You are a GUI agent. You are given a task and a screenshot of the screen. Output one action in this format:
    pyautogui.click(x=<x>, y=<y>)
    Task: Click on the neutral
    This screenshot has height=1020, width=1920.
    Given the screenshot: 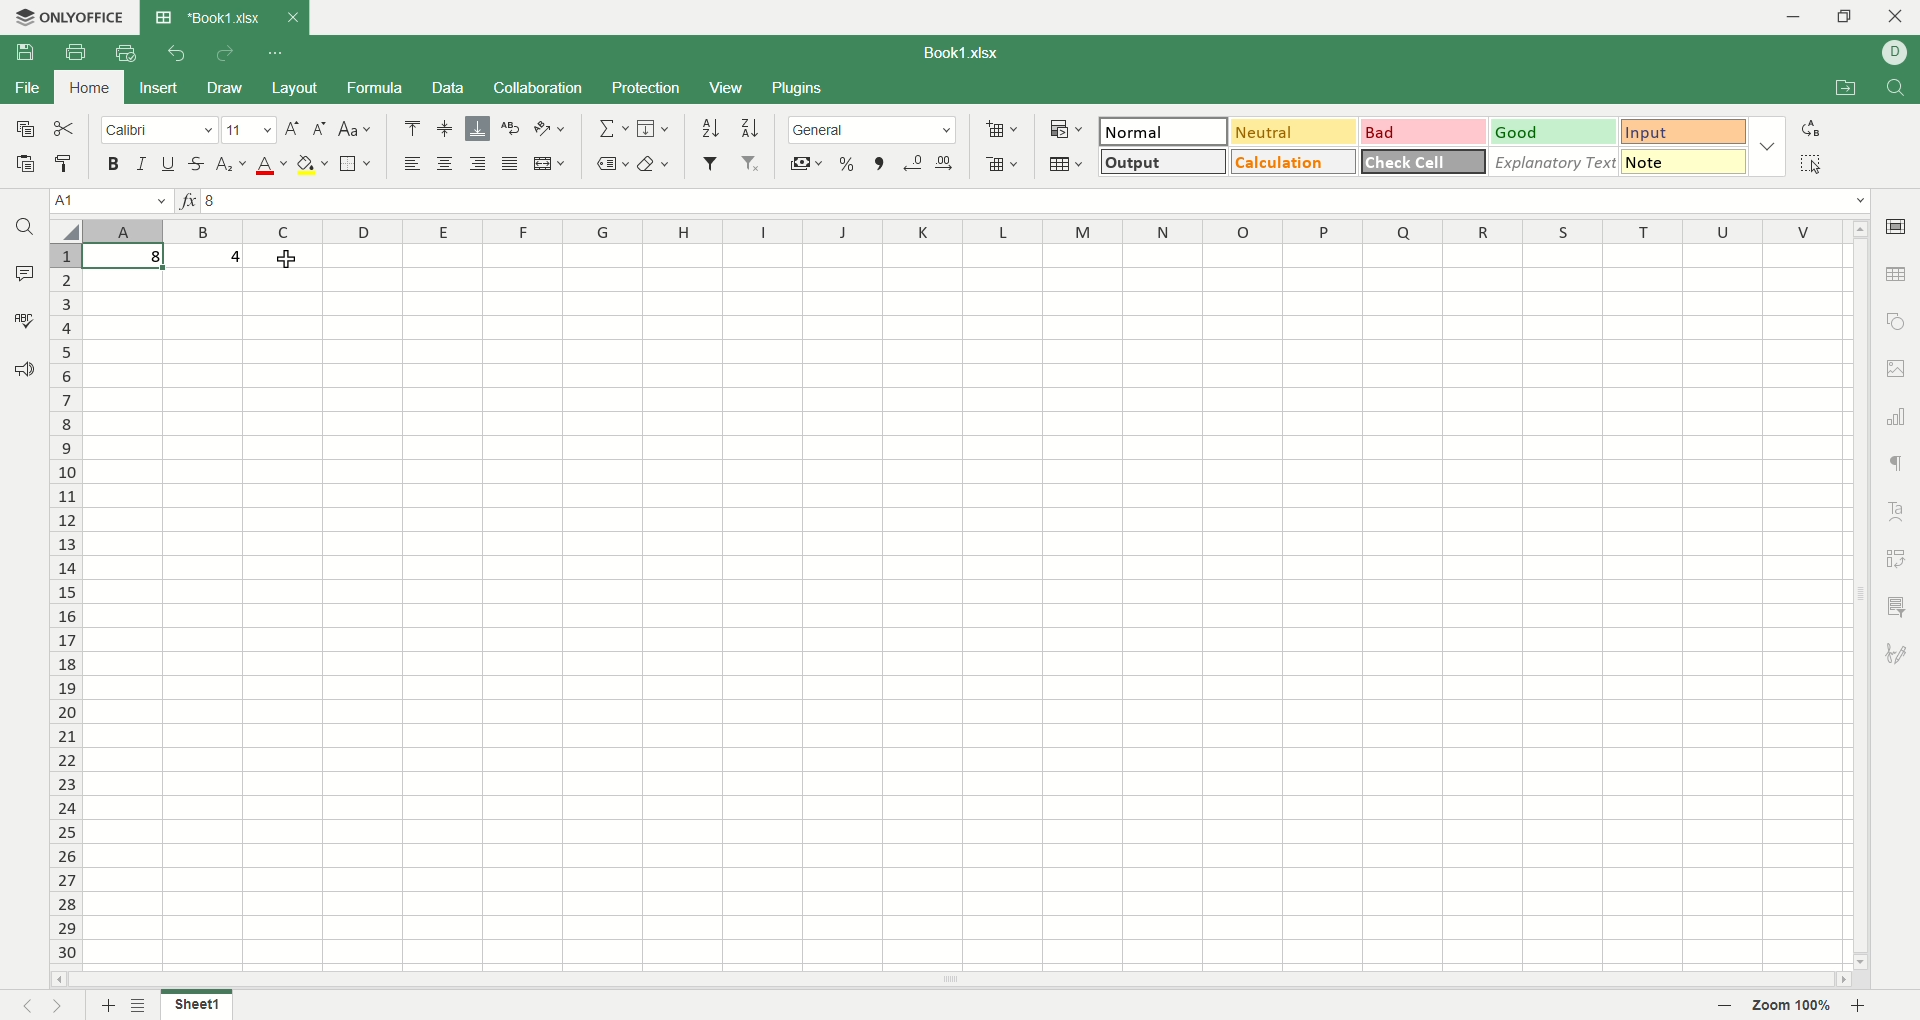 What is the action you would take?
    pyautogui.click(x=1295, y=132)
    